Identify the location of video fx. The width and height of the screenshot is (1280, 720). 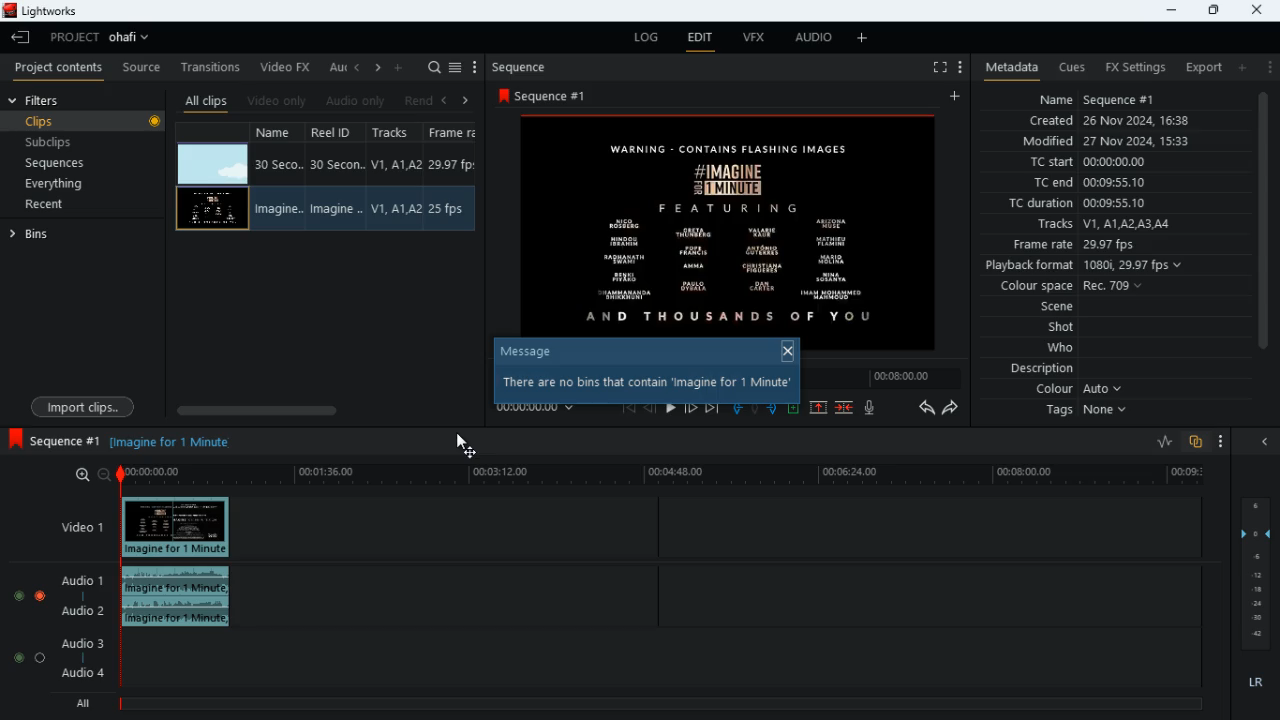
(288, 67).